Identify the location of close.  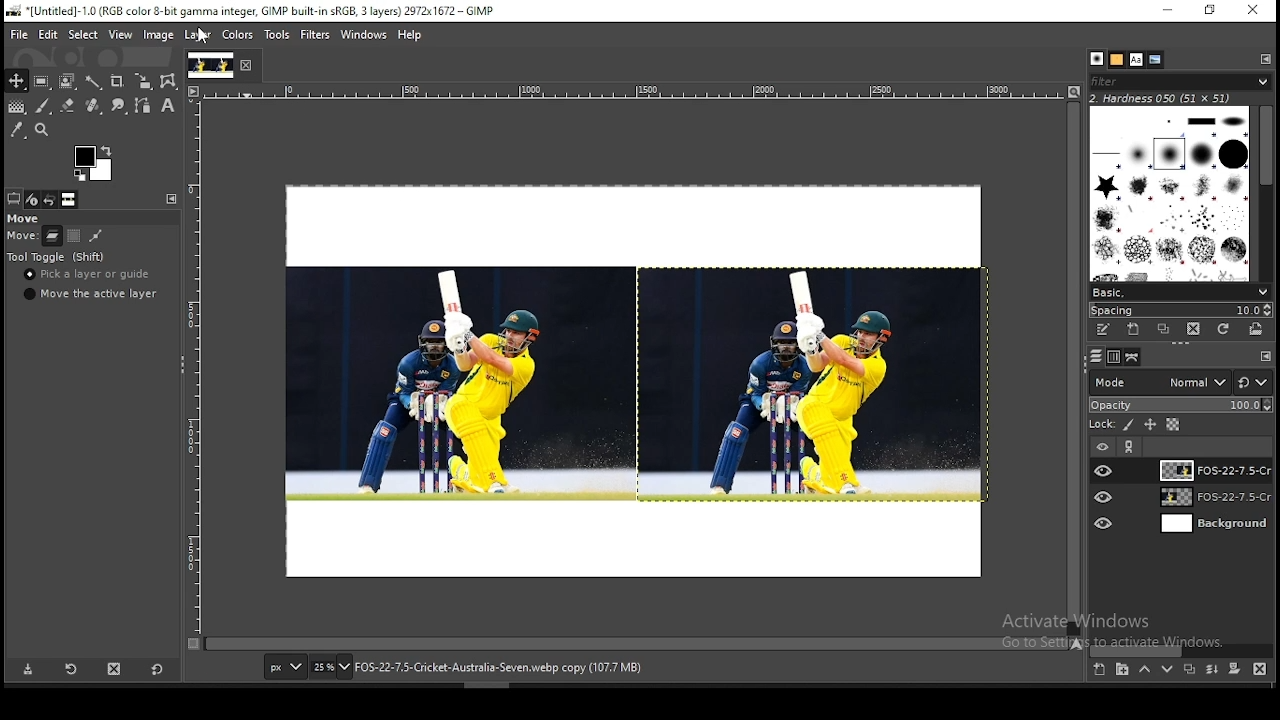
(1253, 10).